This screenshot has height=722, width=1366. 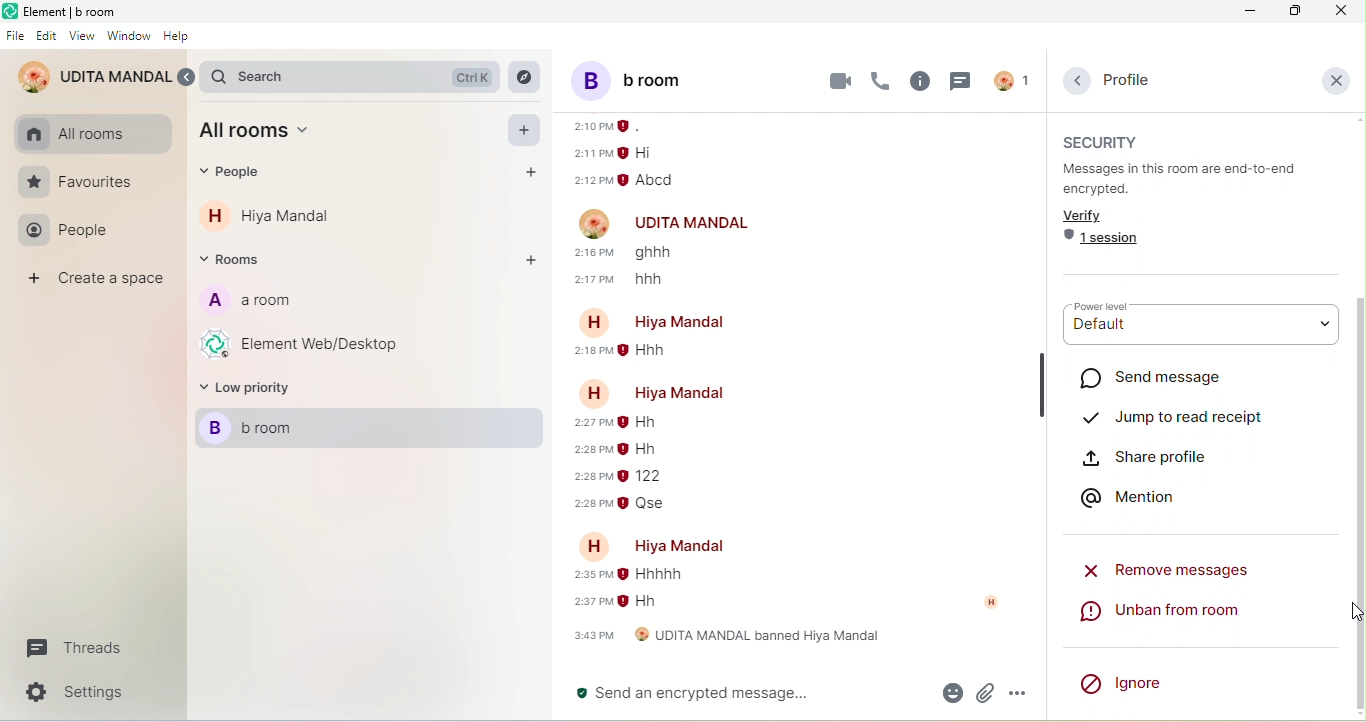 What do you see at coordinates (1353, 615) in the screenshot?
I see `cursor movement` at bounding box center [1353, 615].